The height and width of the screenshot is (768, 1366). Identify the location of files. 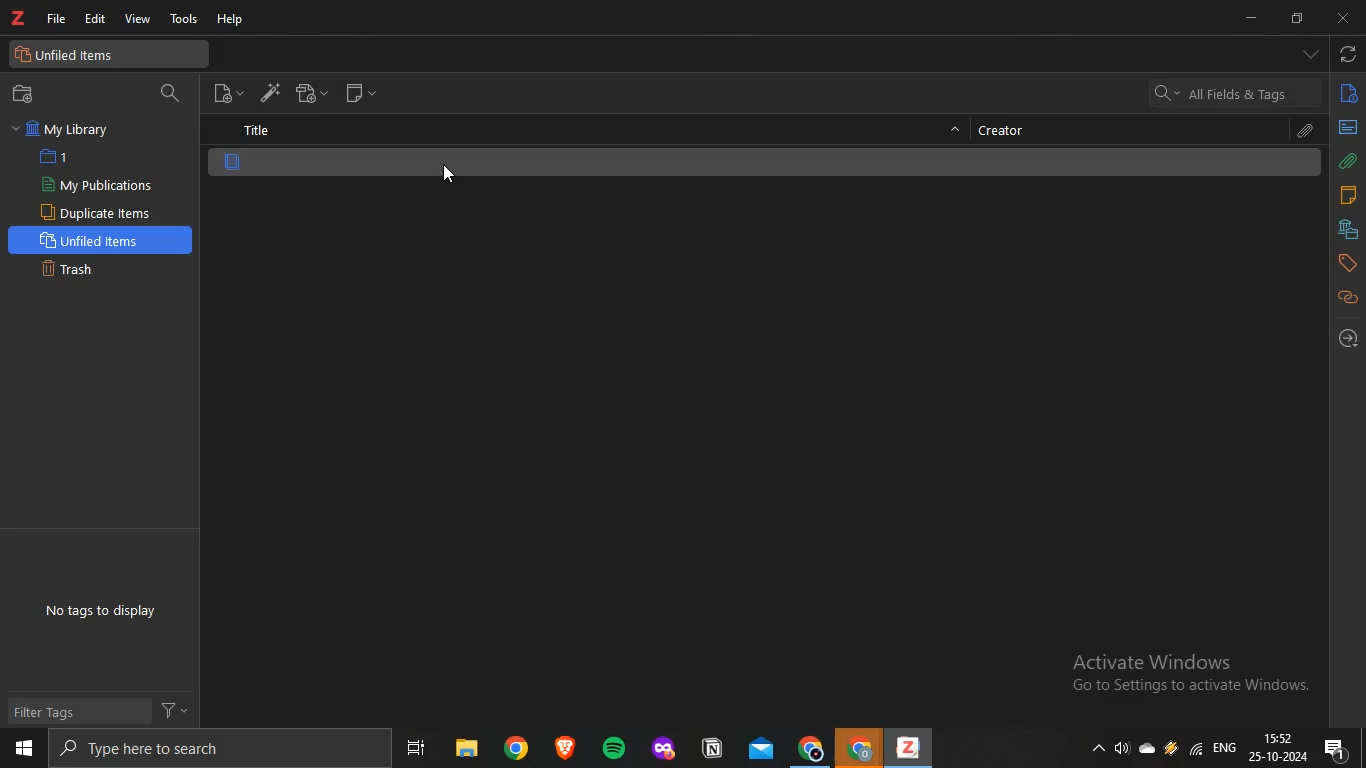
(465, 748).